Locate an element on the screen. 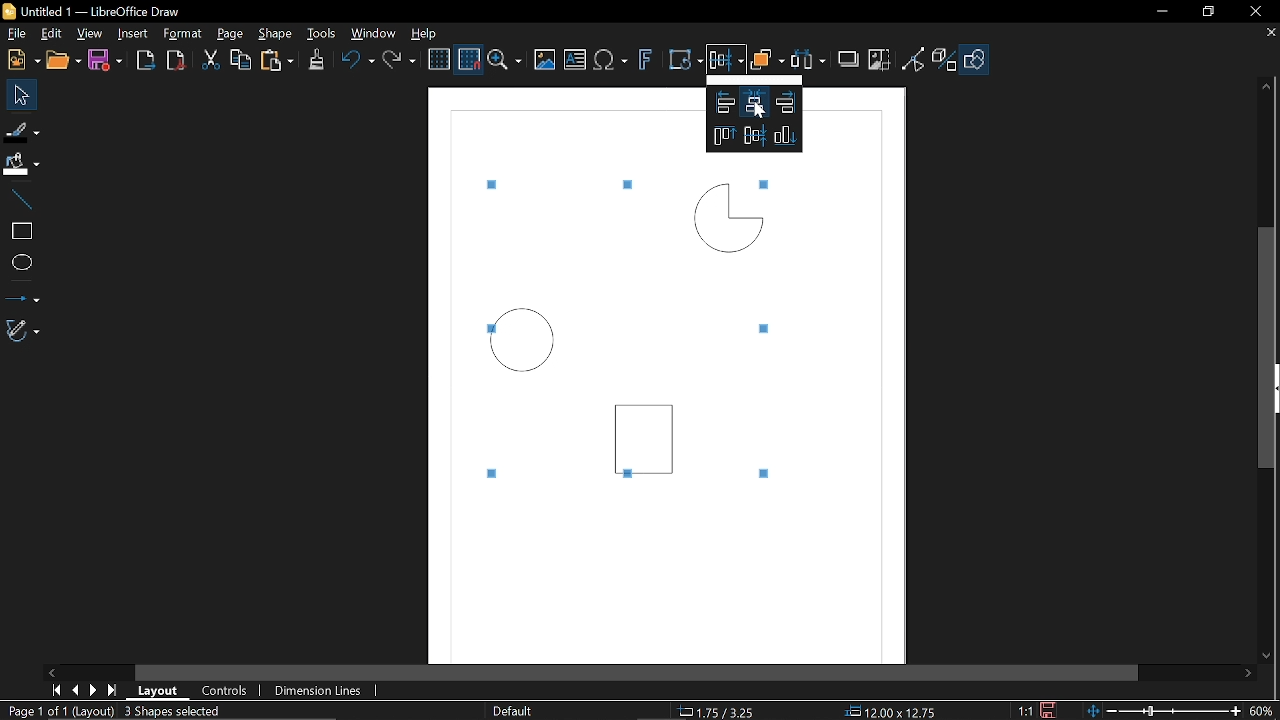 This screenshot has height=720, width=1280. Save is located at coordinates (1045, 710).